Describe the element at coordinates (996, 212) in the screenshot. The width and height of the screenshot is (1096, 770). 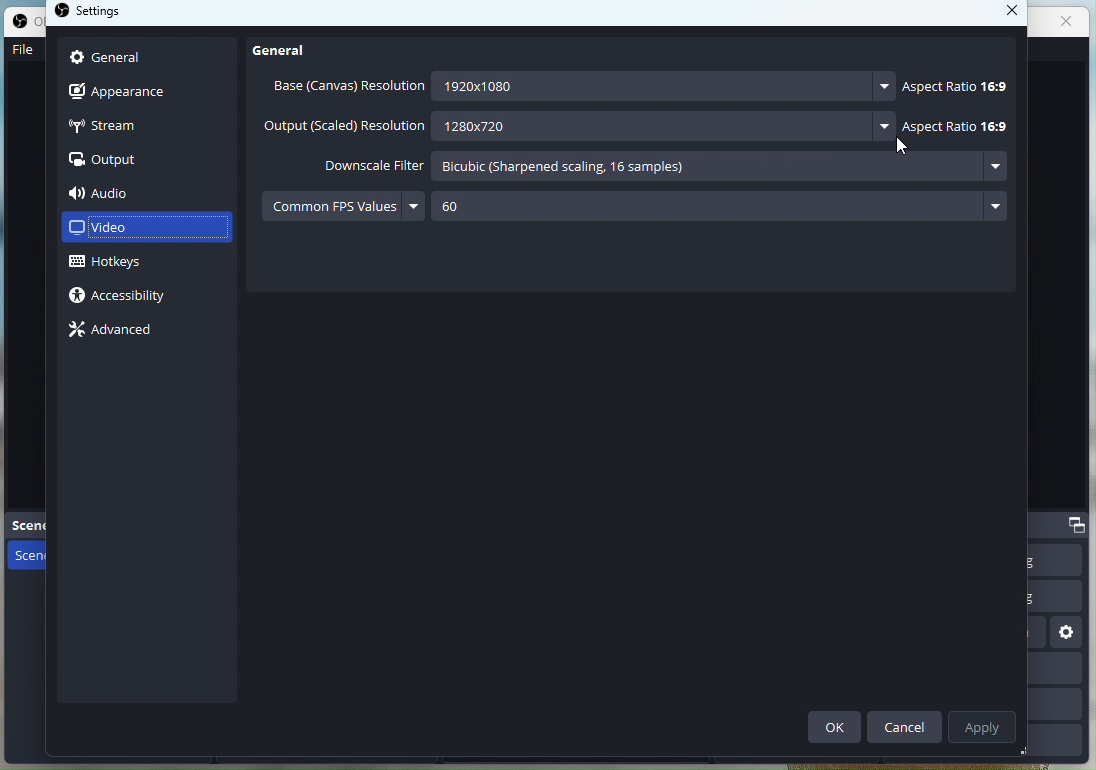
I see `more options` at that location.